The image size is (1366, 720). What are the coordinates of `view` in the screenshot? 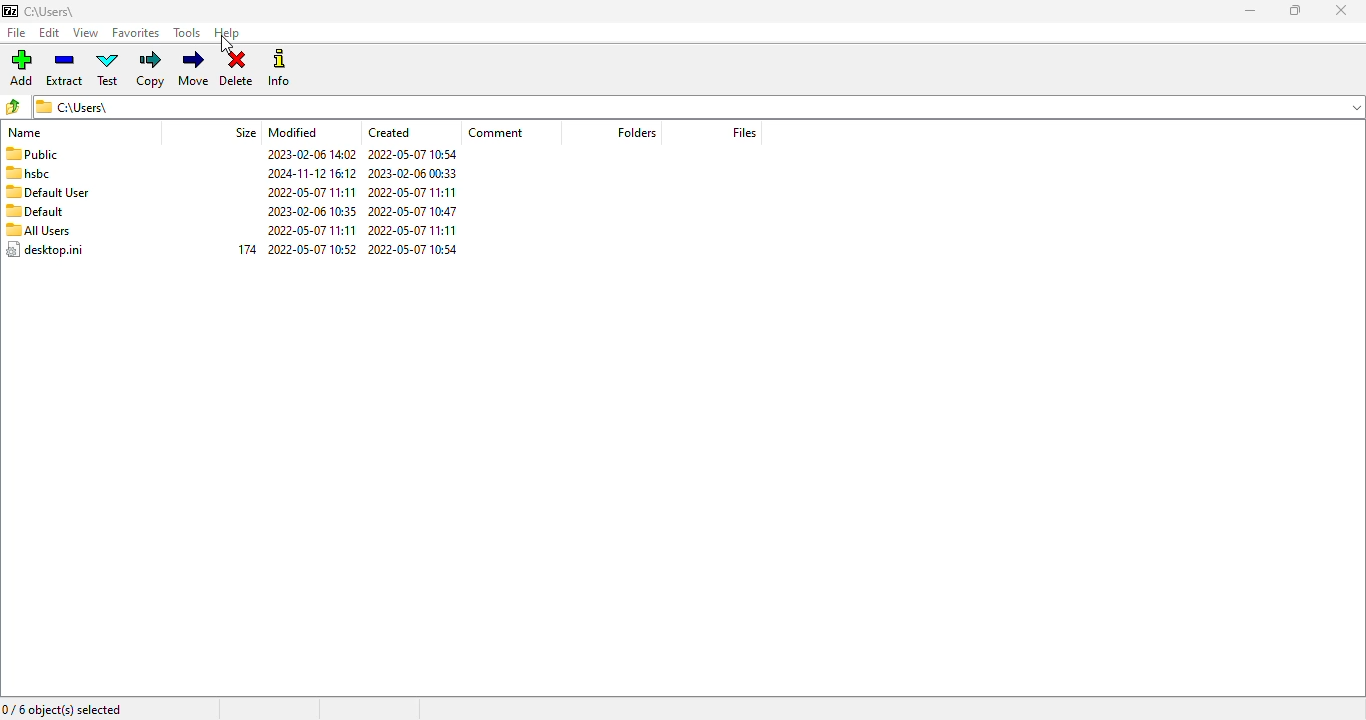 It's located at (87, 33).